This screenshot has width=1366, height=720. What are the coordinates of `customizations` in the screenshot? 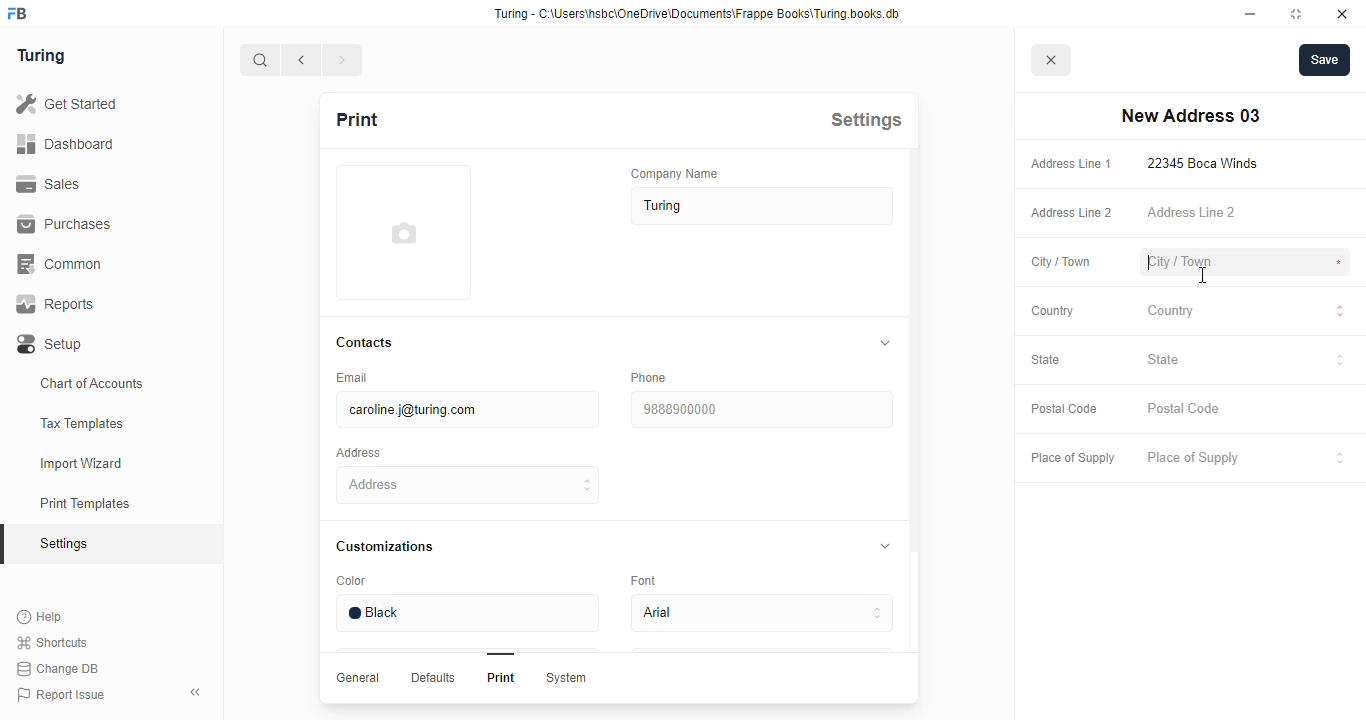 It's located at (384, 546).